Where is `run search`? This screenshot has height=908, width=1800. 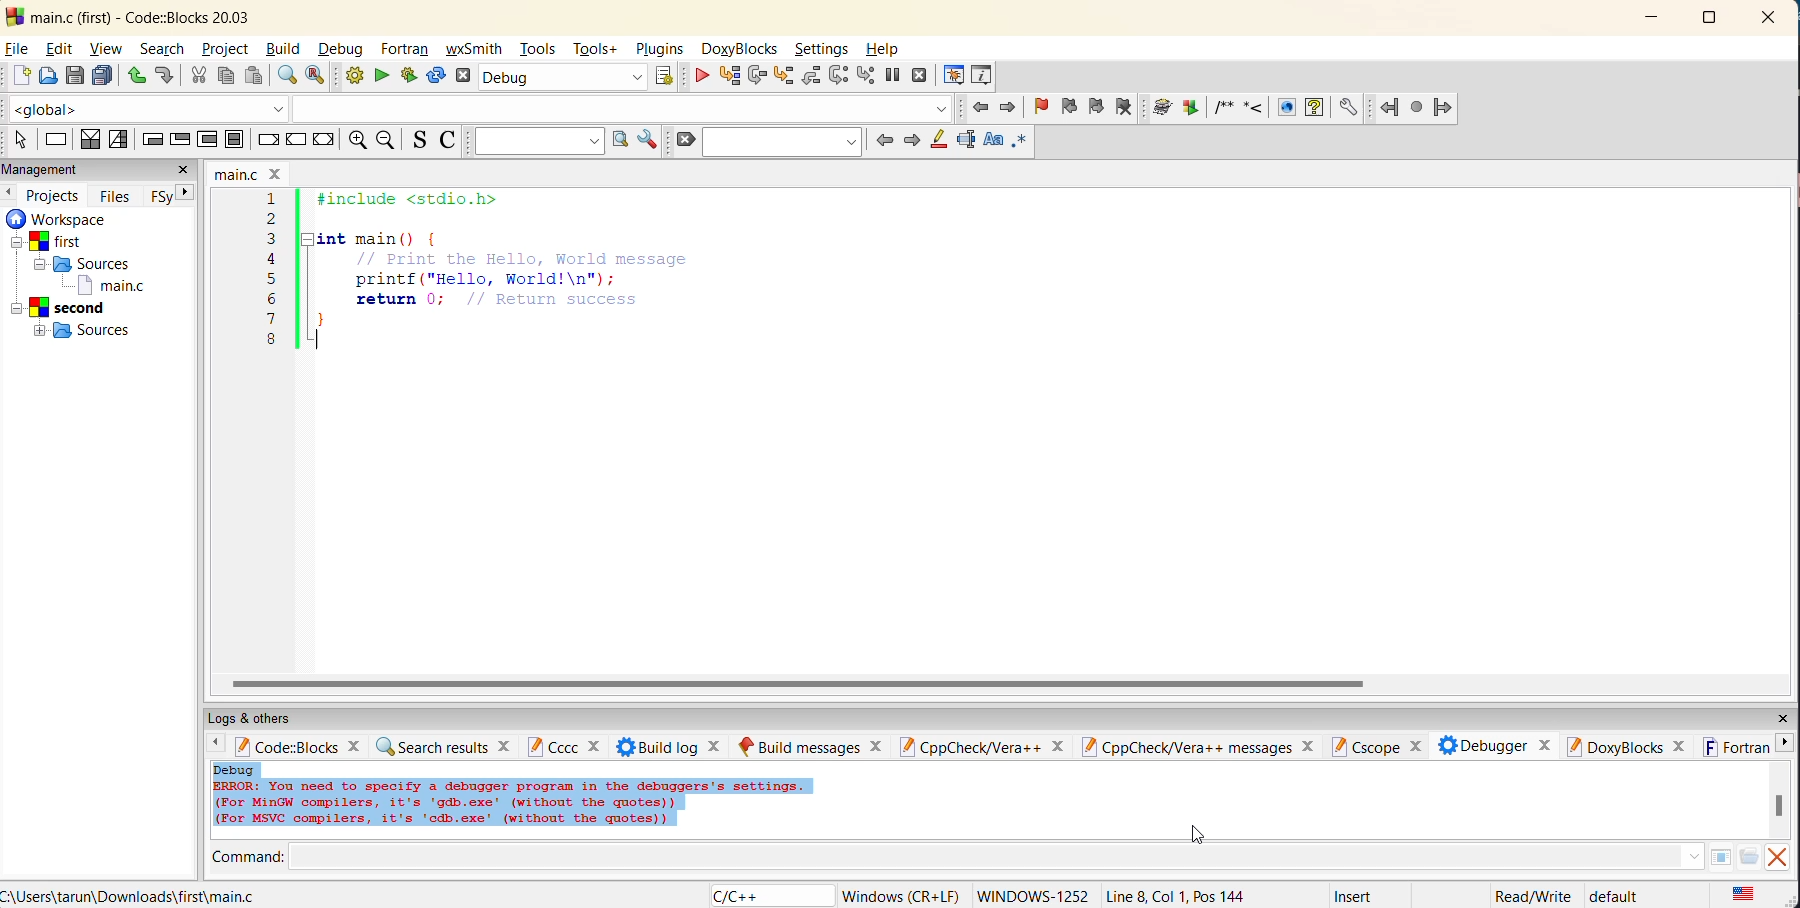 run search is located at coordinates (620, 142).